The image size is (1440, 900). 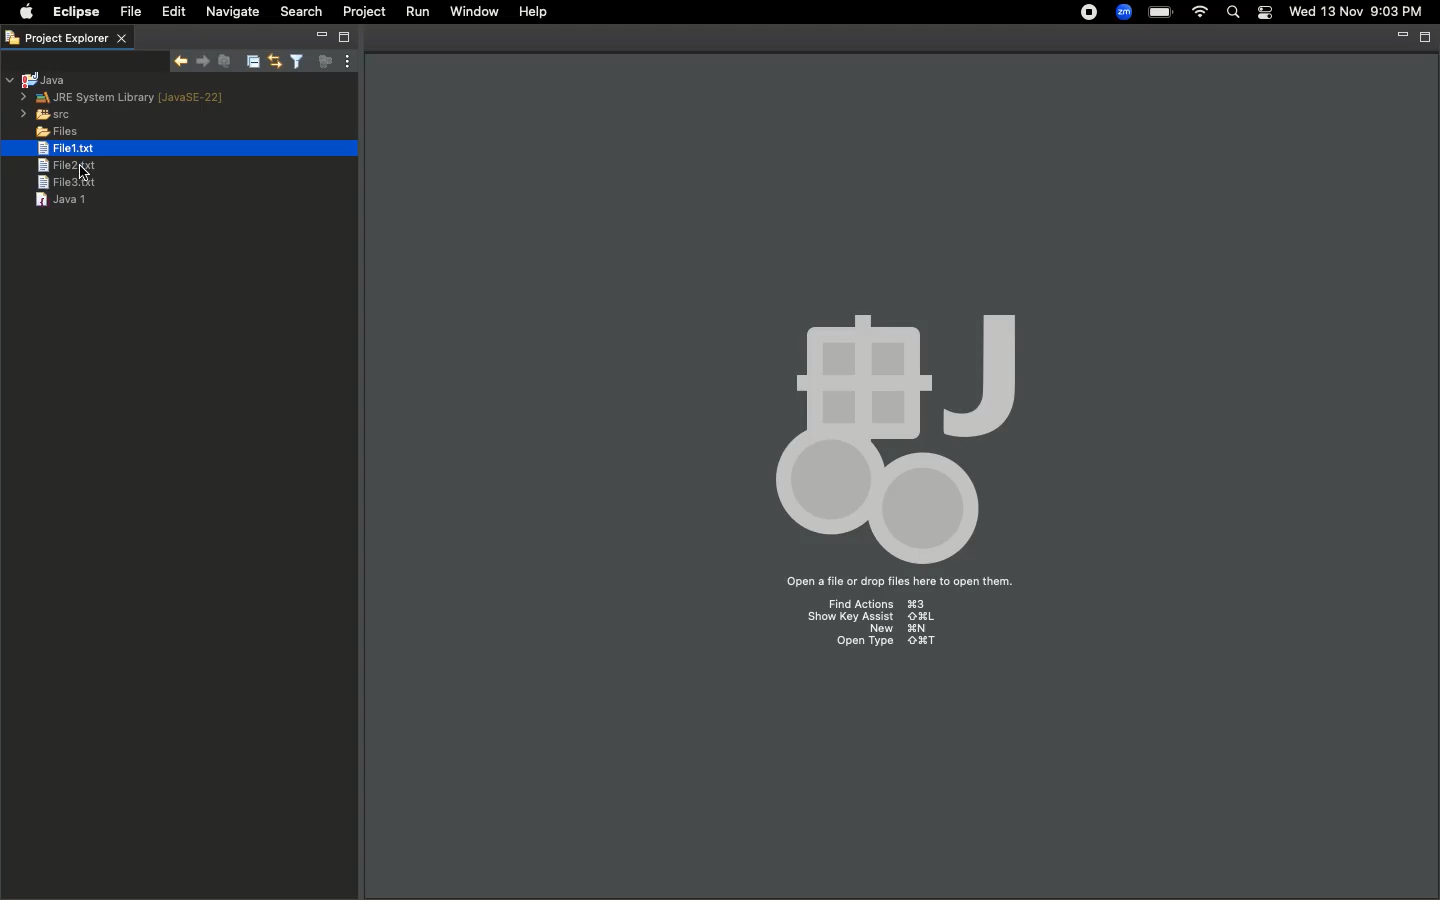 What do you see at coordinates (1267, 12) in the screenshot?
I see `Notification` at bounding box center [1267, 12].